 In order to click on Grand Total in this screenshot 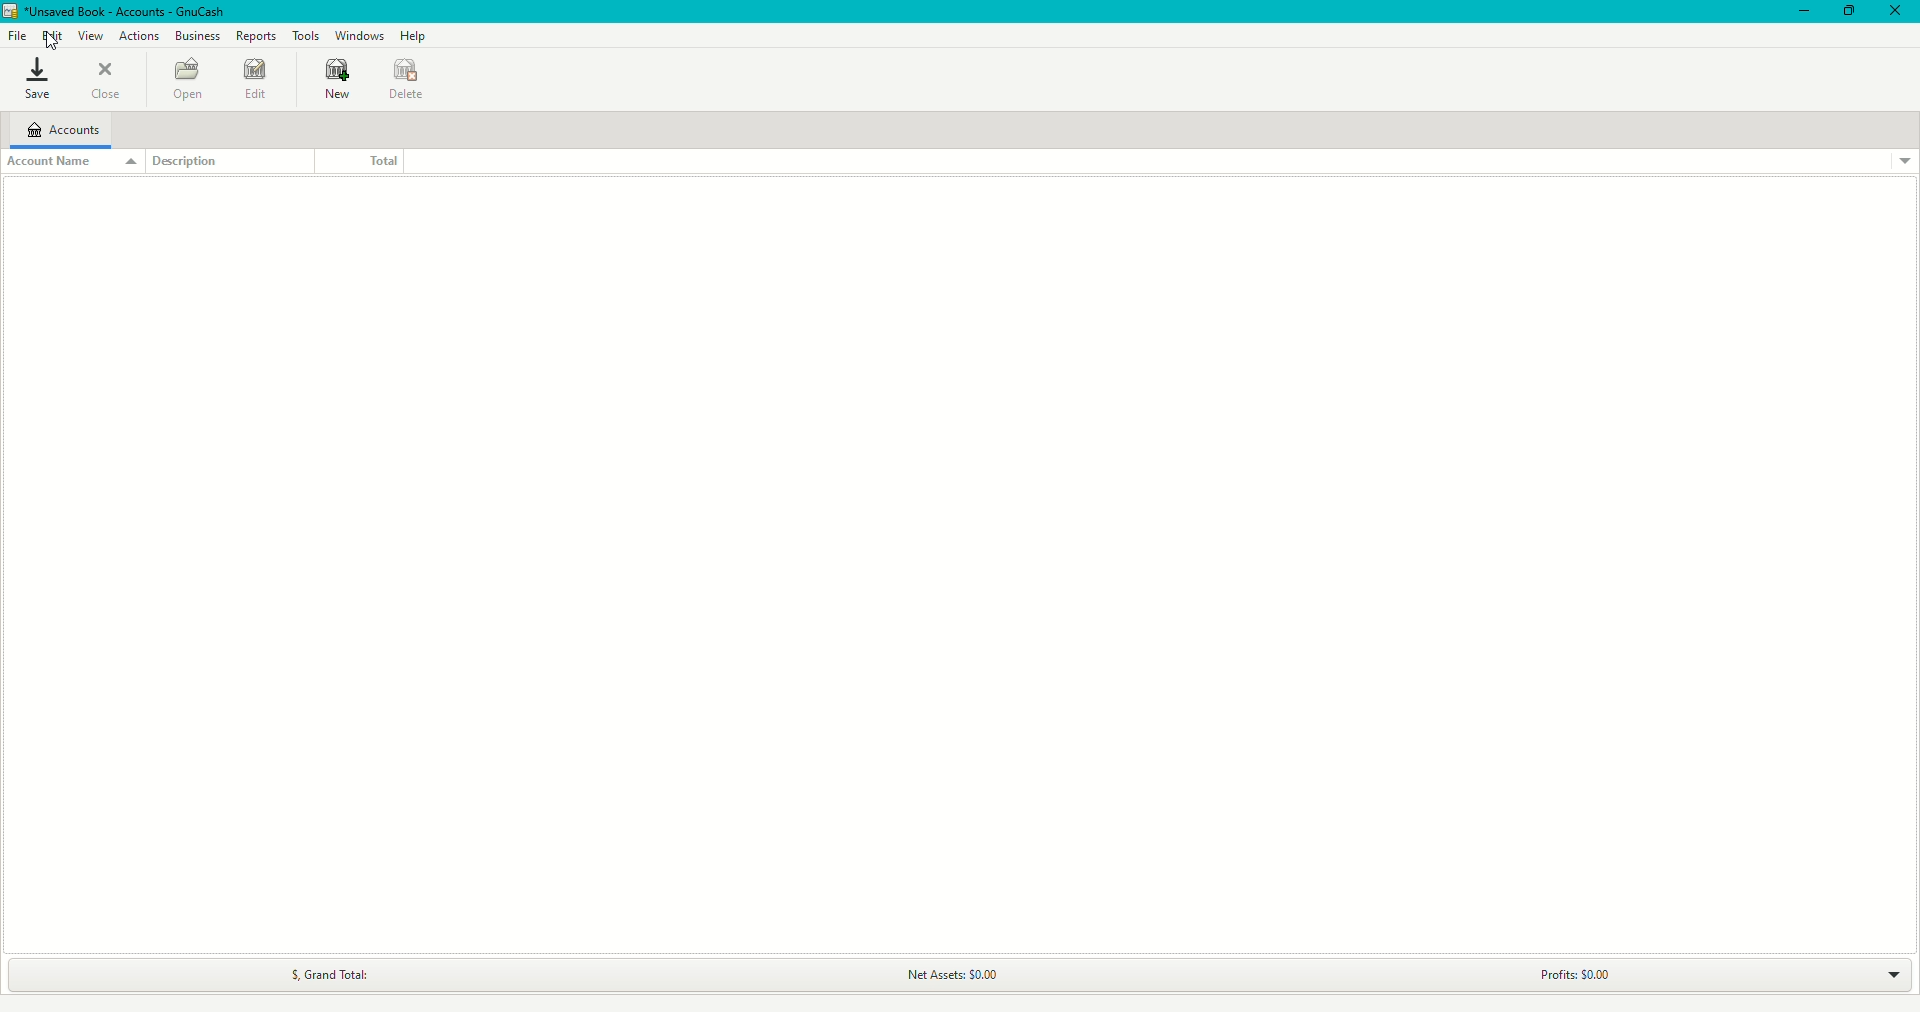, I will do `click(321, 975)`.